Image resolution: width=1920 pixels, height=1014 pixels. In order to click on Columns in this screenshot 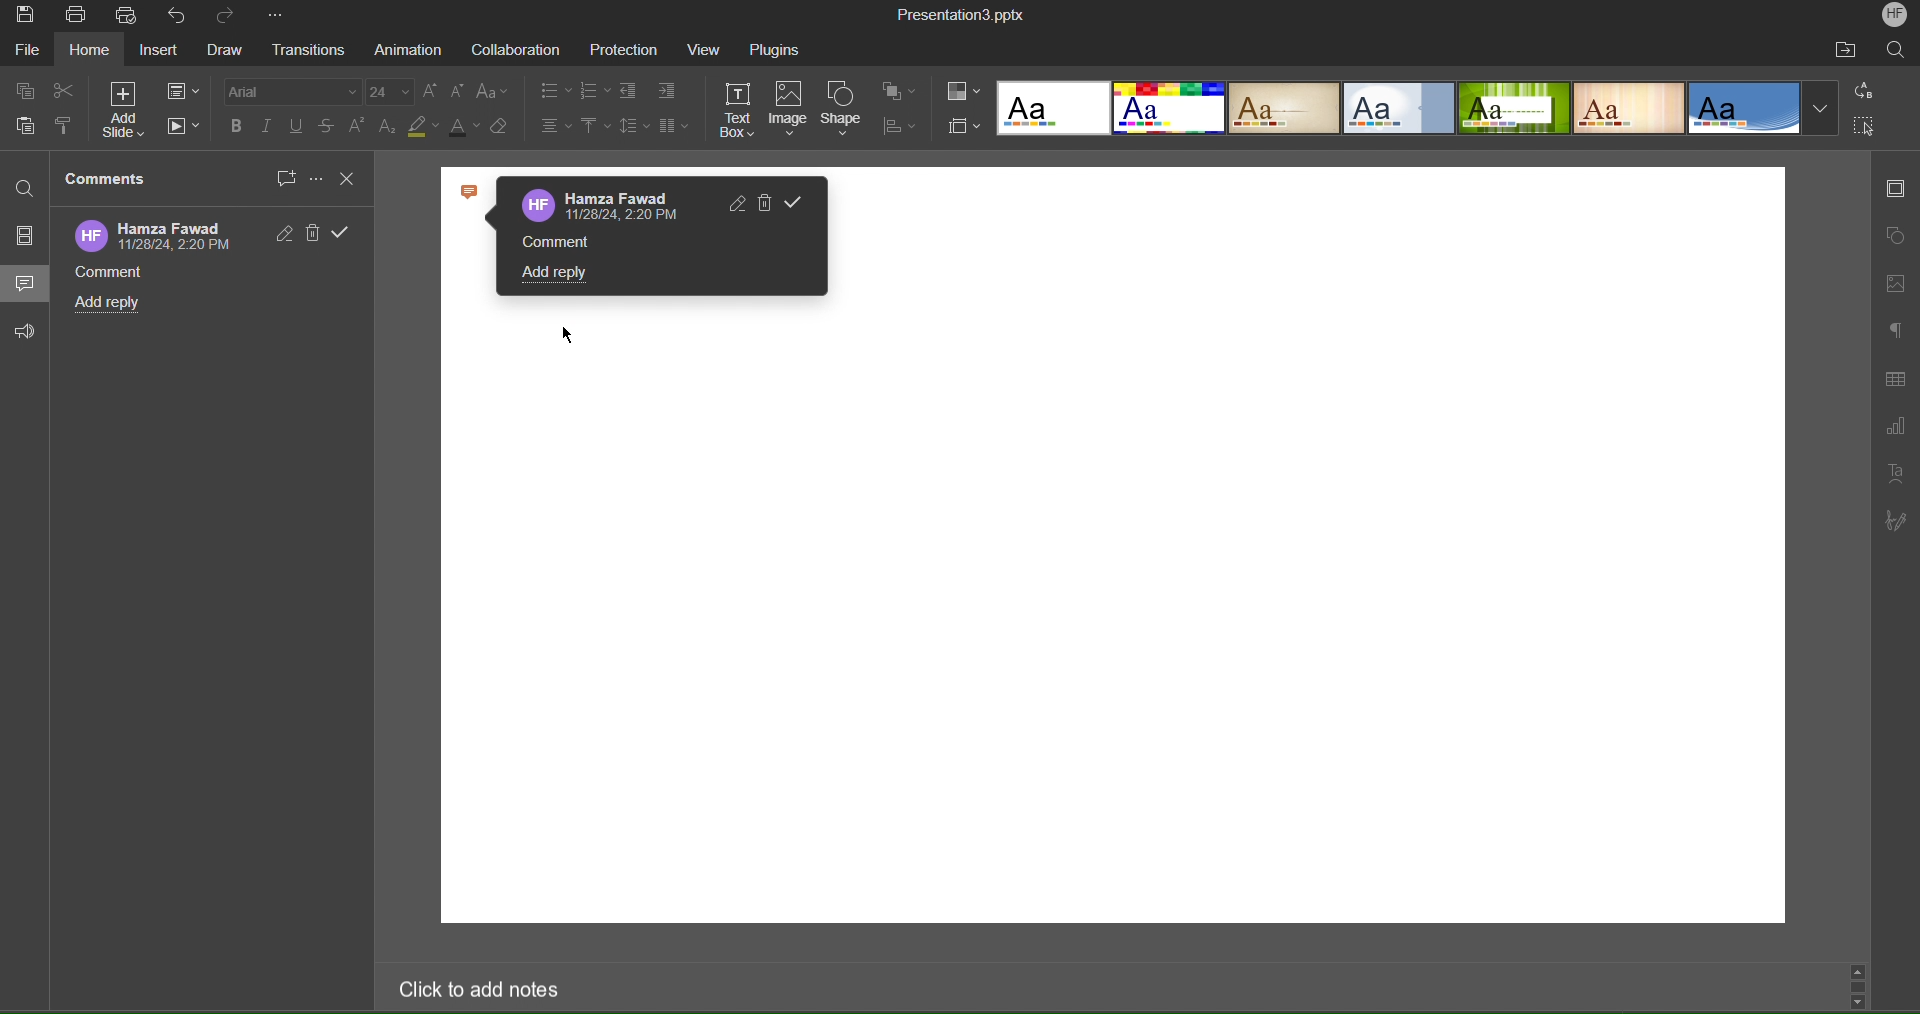, I will do `click(675, 128)`.